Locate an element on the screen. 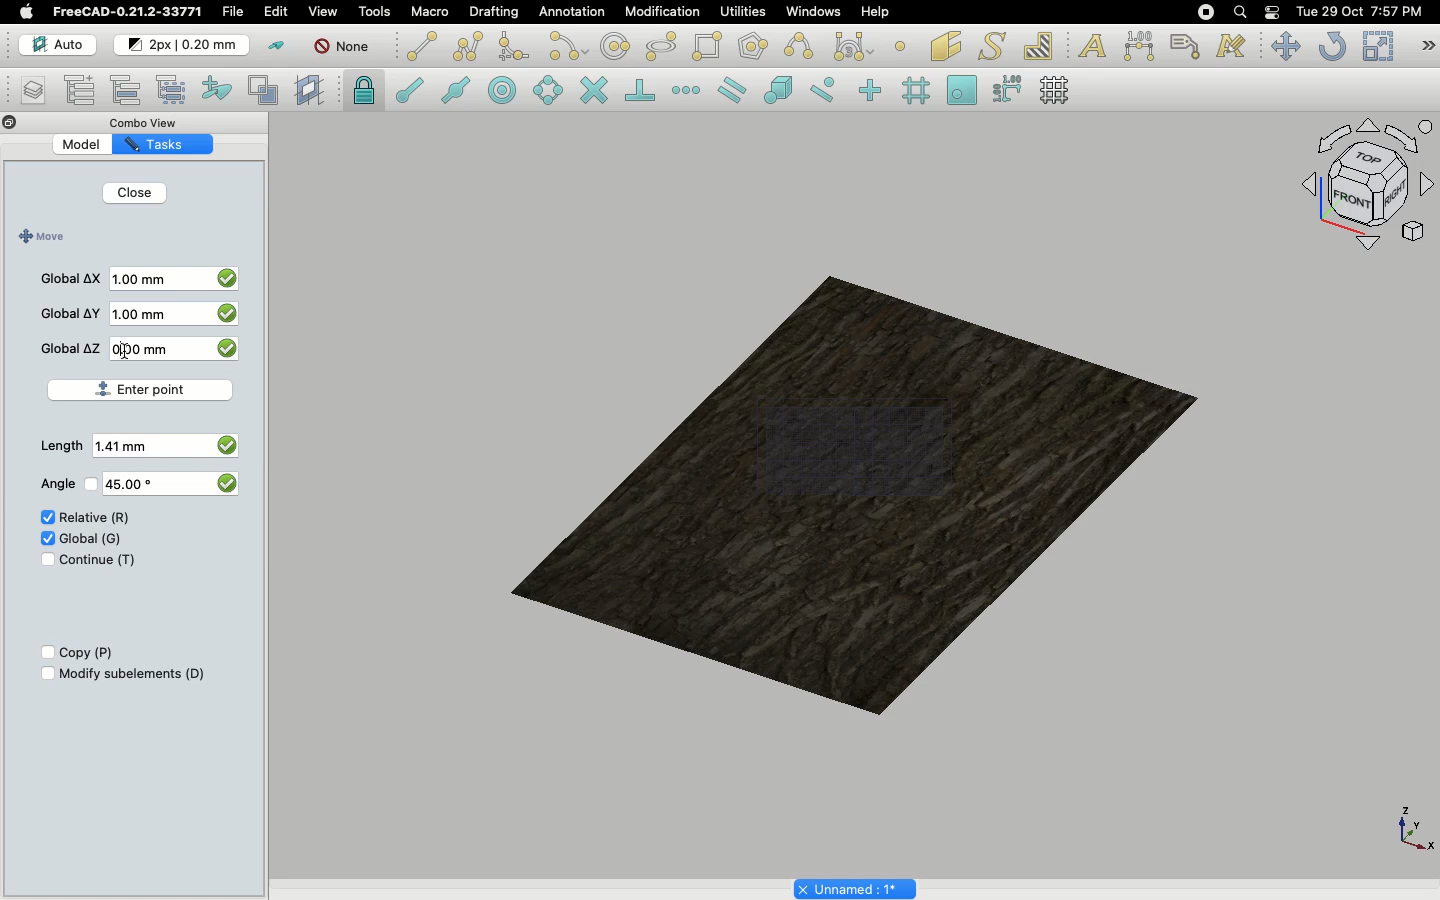 The width and height of the screenshot is (1440, 900). Modification is located at coordinates (667, 14).